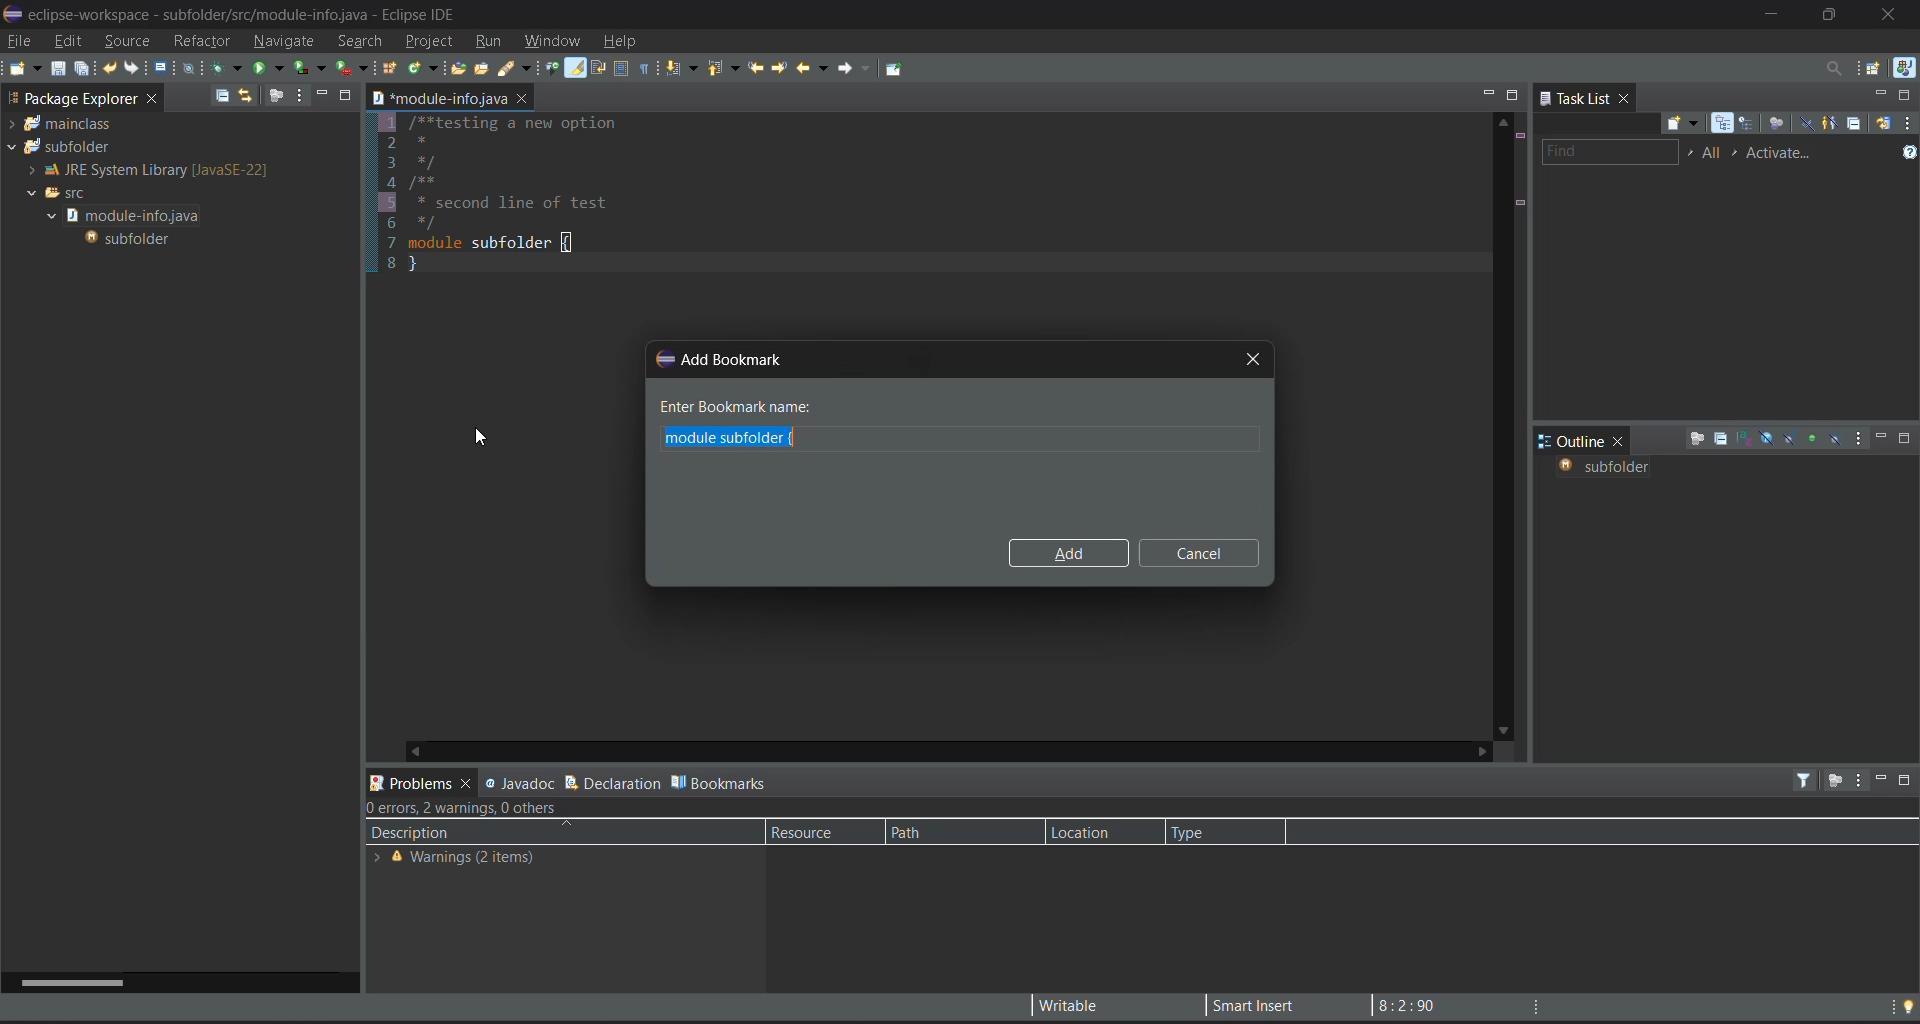  What do you see at coordinates (135, 214) in the screenshot?
I see `module-info.java` at bounding box center [135, 214].